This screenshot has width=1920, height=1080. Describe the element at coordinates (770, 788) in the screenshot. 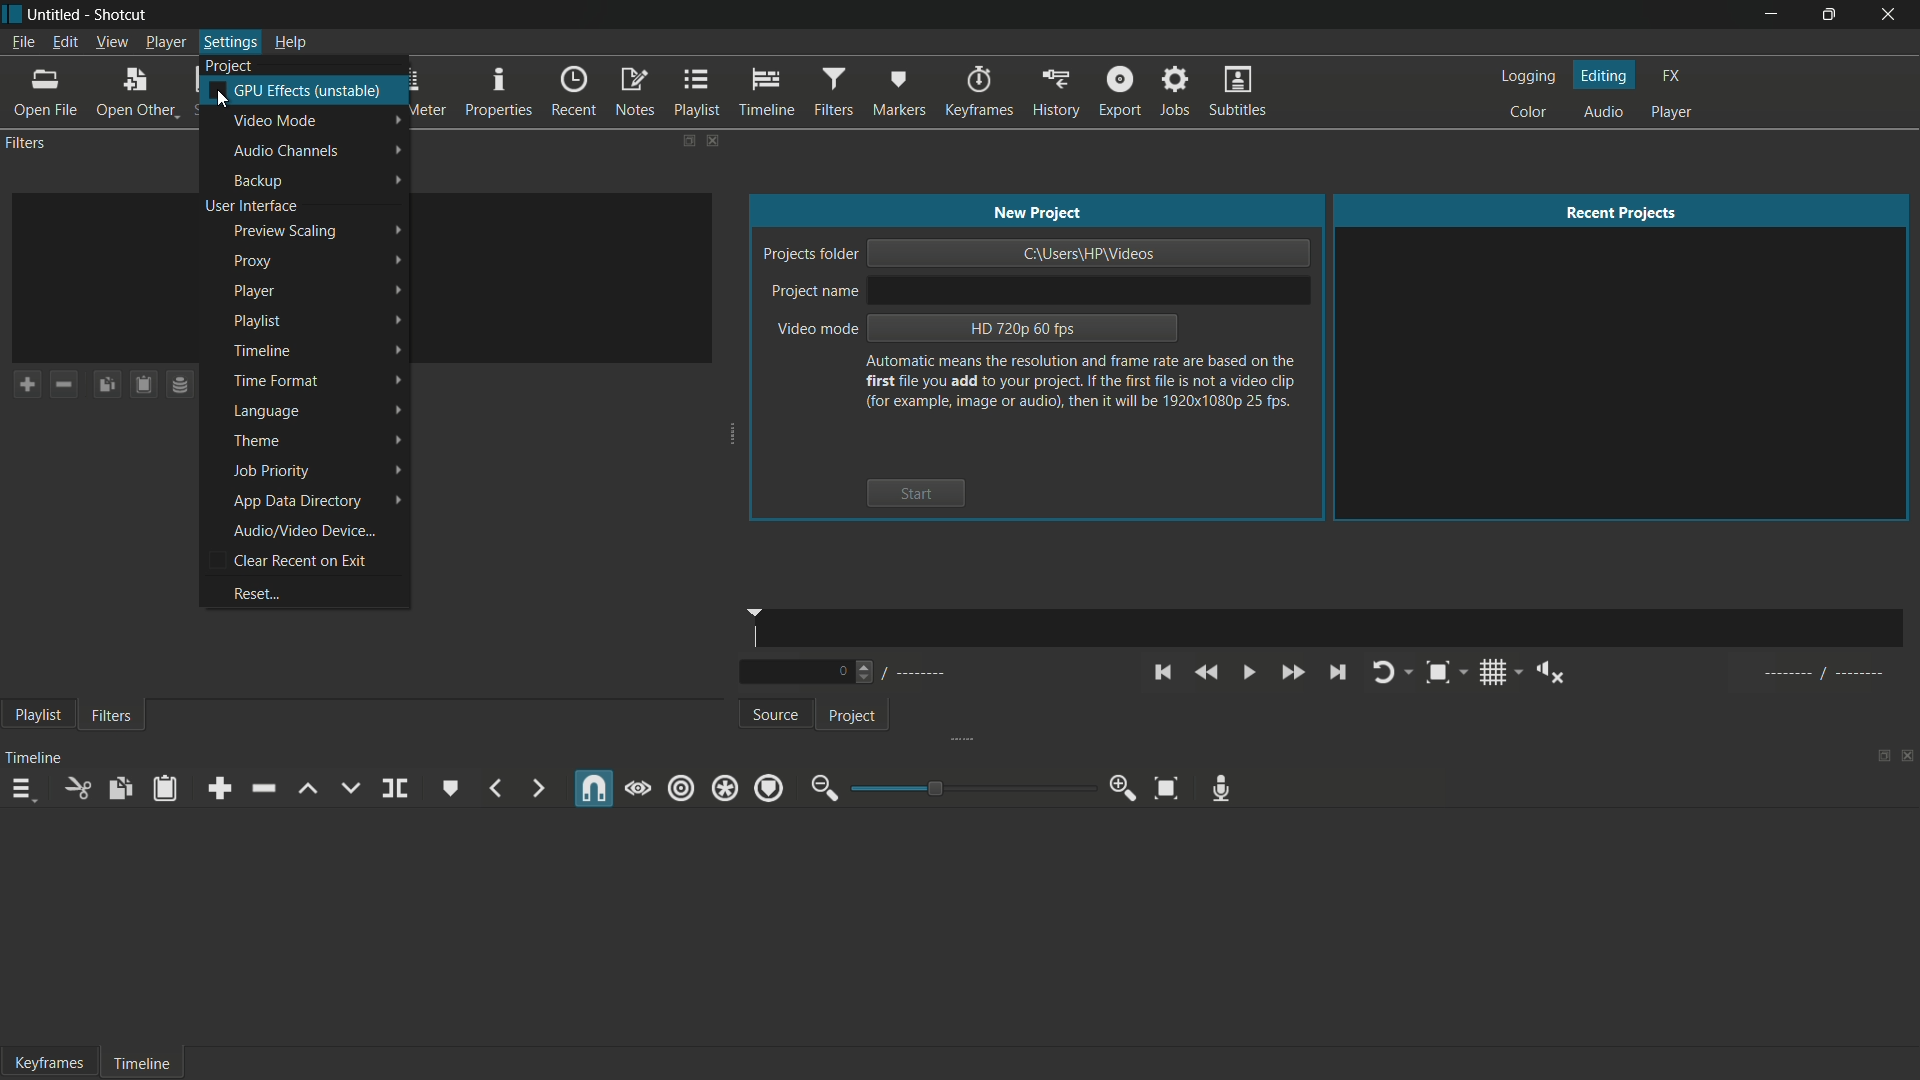

I see `ripple markers` at that location.